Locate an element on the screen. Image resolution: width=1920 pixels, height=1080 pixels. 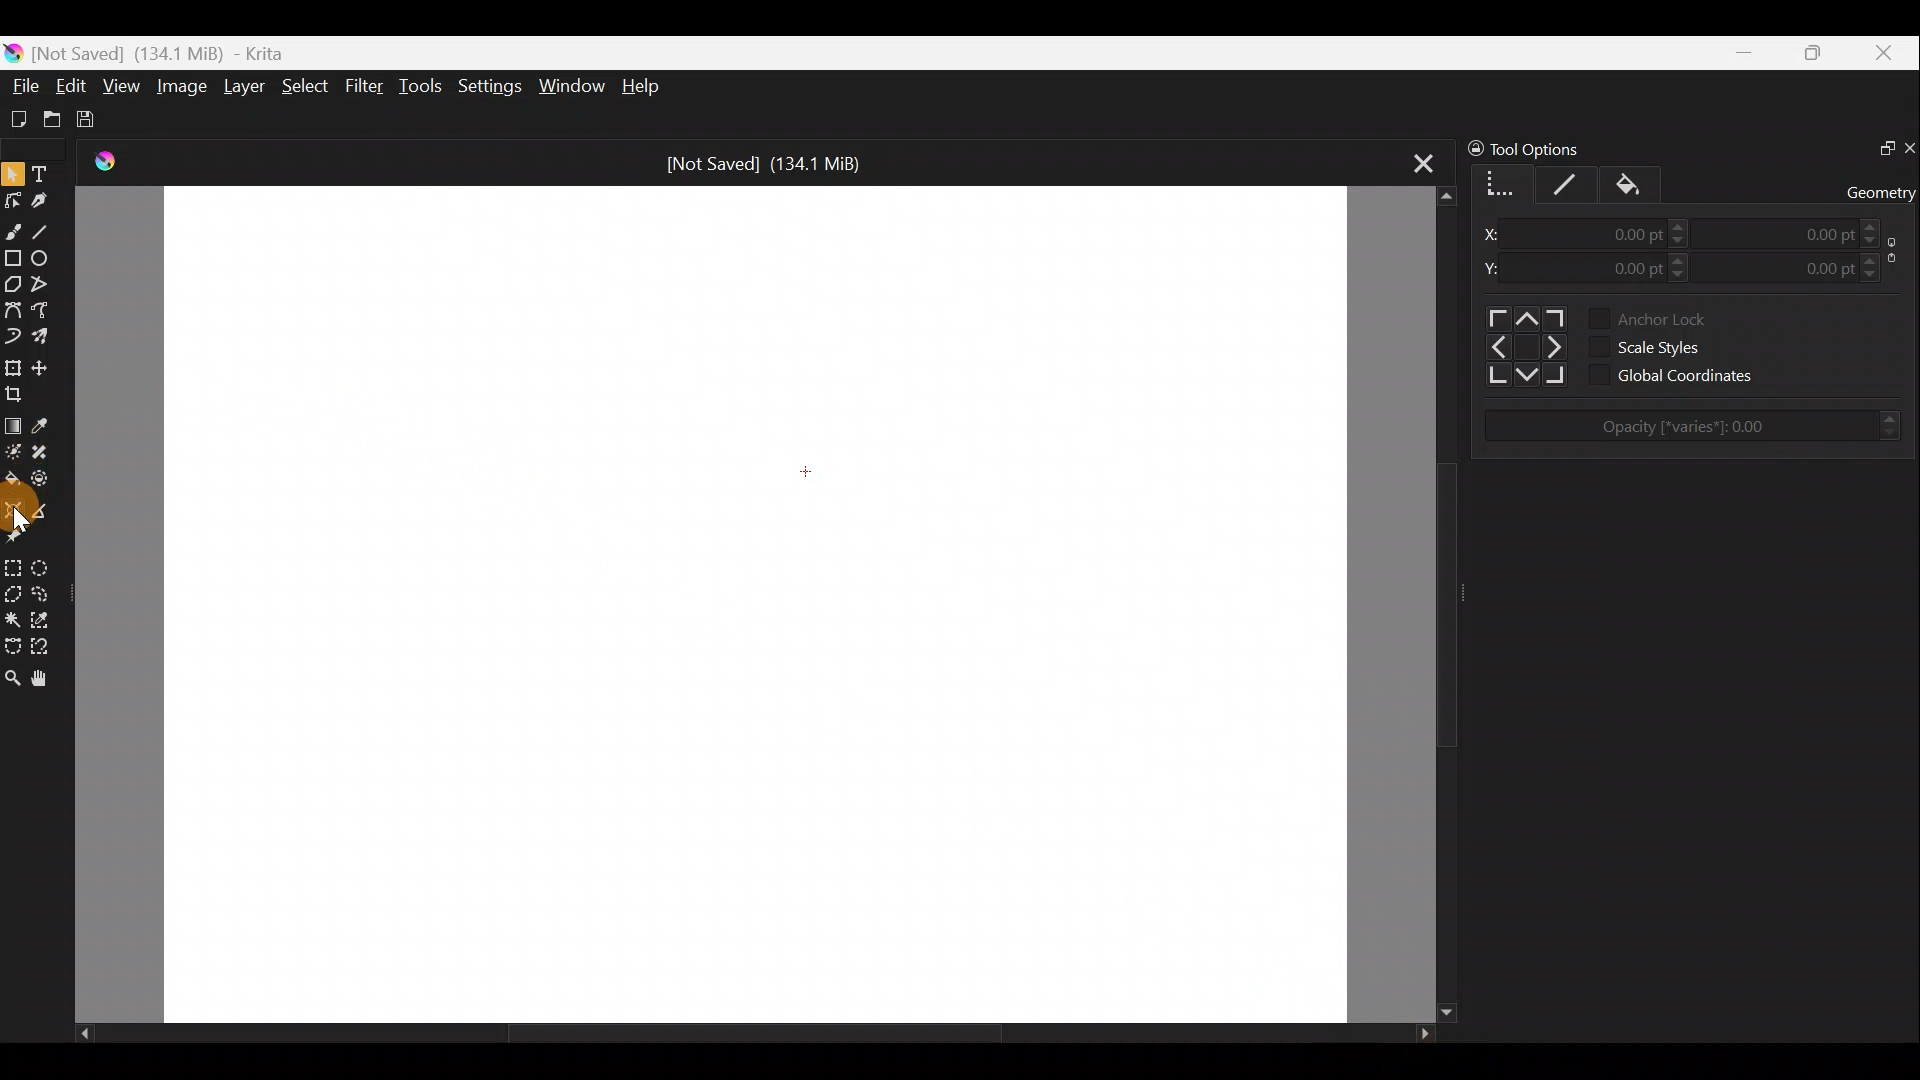
Text tool is located at coordinates (44, 170).